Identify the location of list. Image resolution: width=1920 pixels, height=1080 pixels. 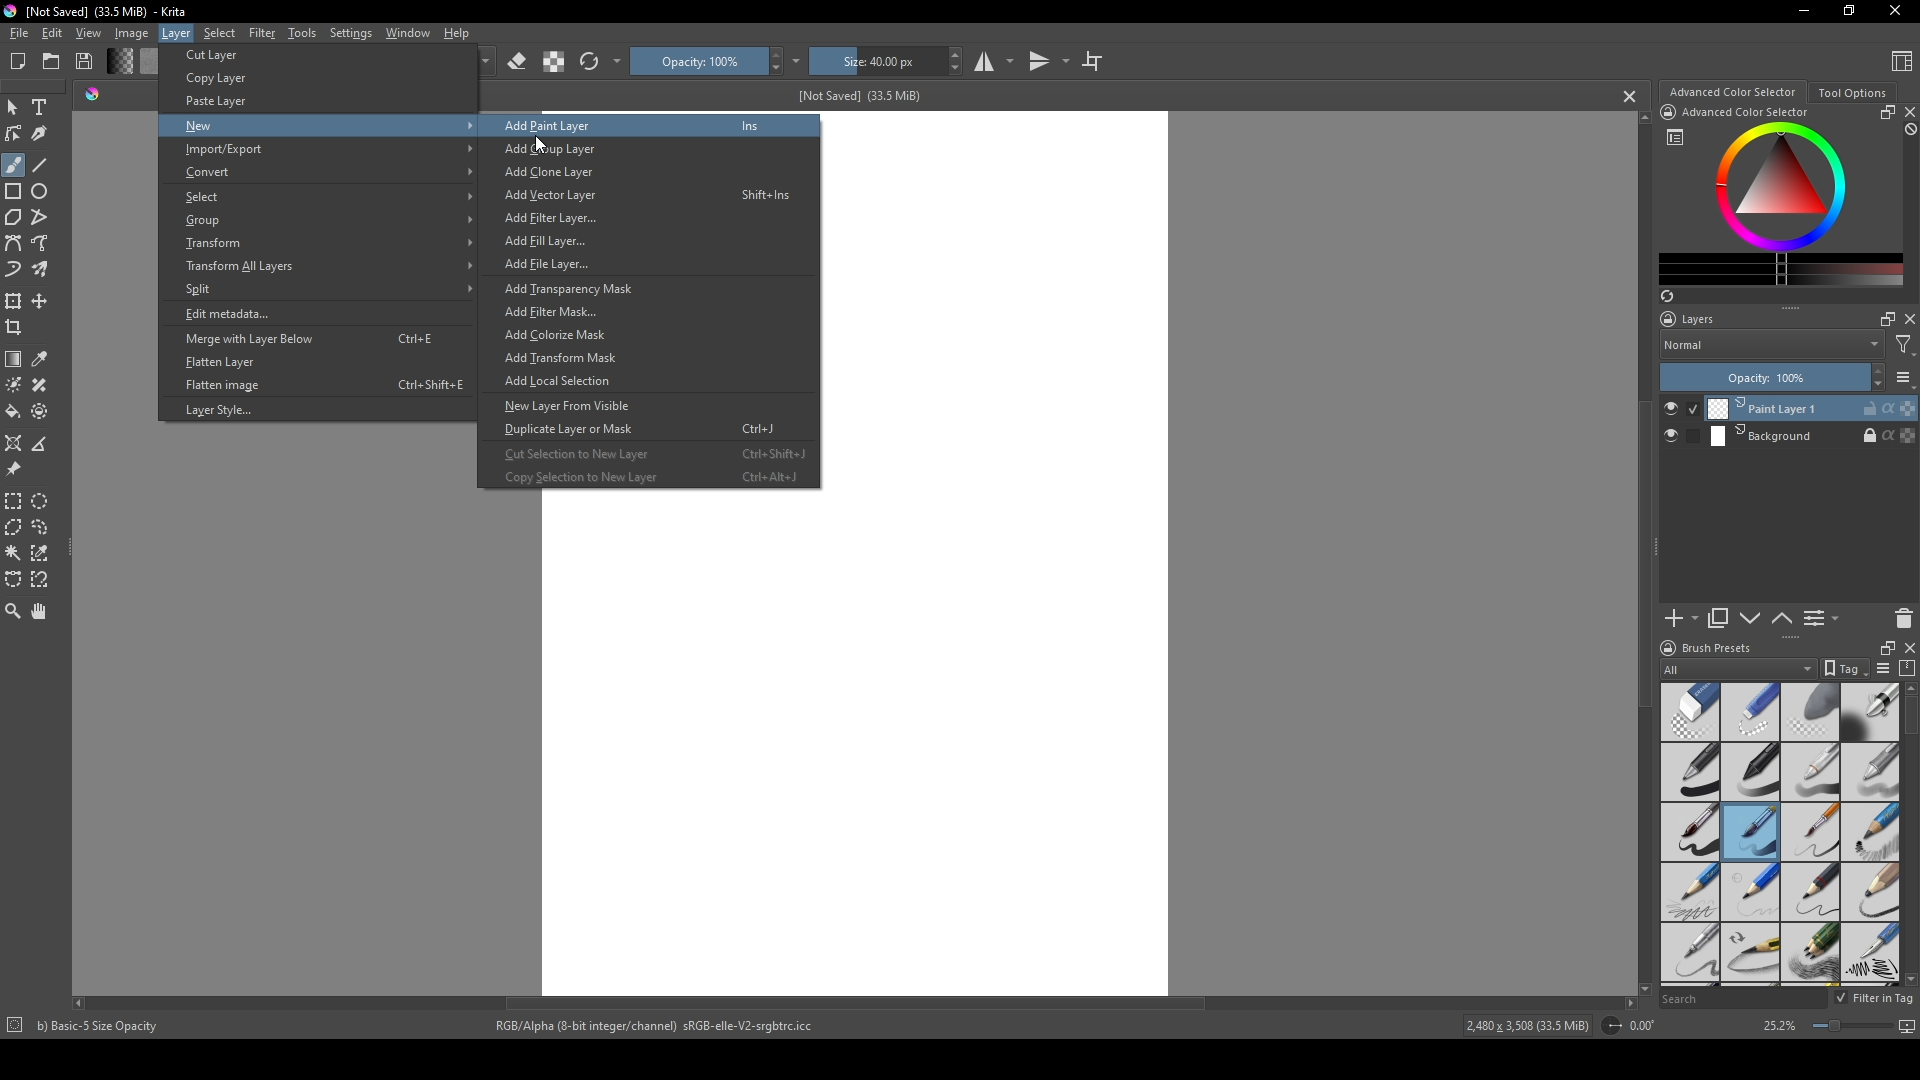
(1882, 668).